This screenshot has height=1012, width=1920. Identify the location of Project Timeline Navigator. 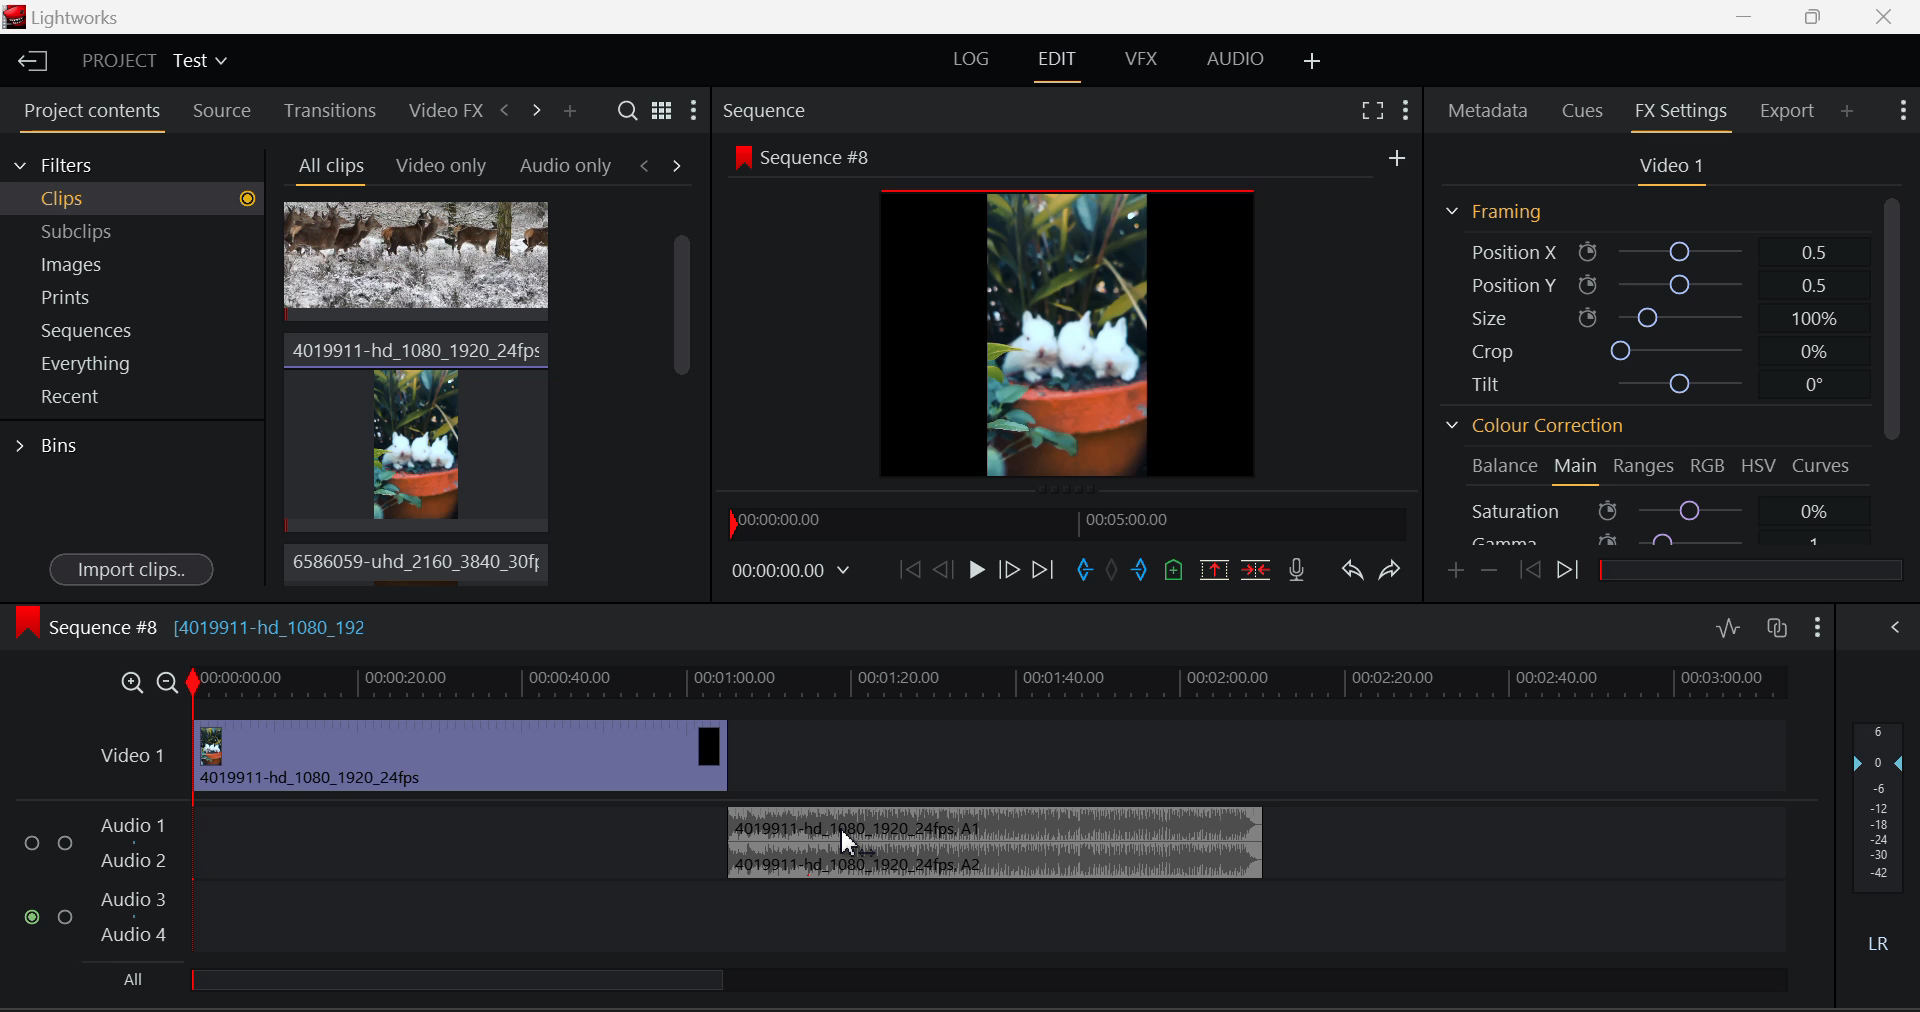
(1068, 519).